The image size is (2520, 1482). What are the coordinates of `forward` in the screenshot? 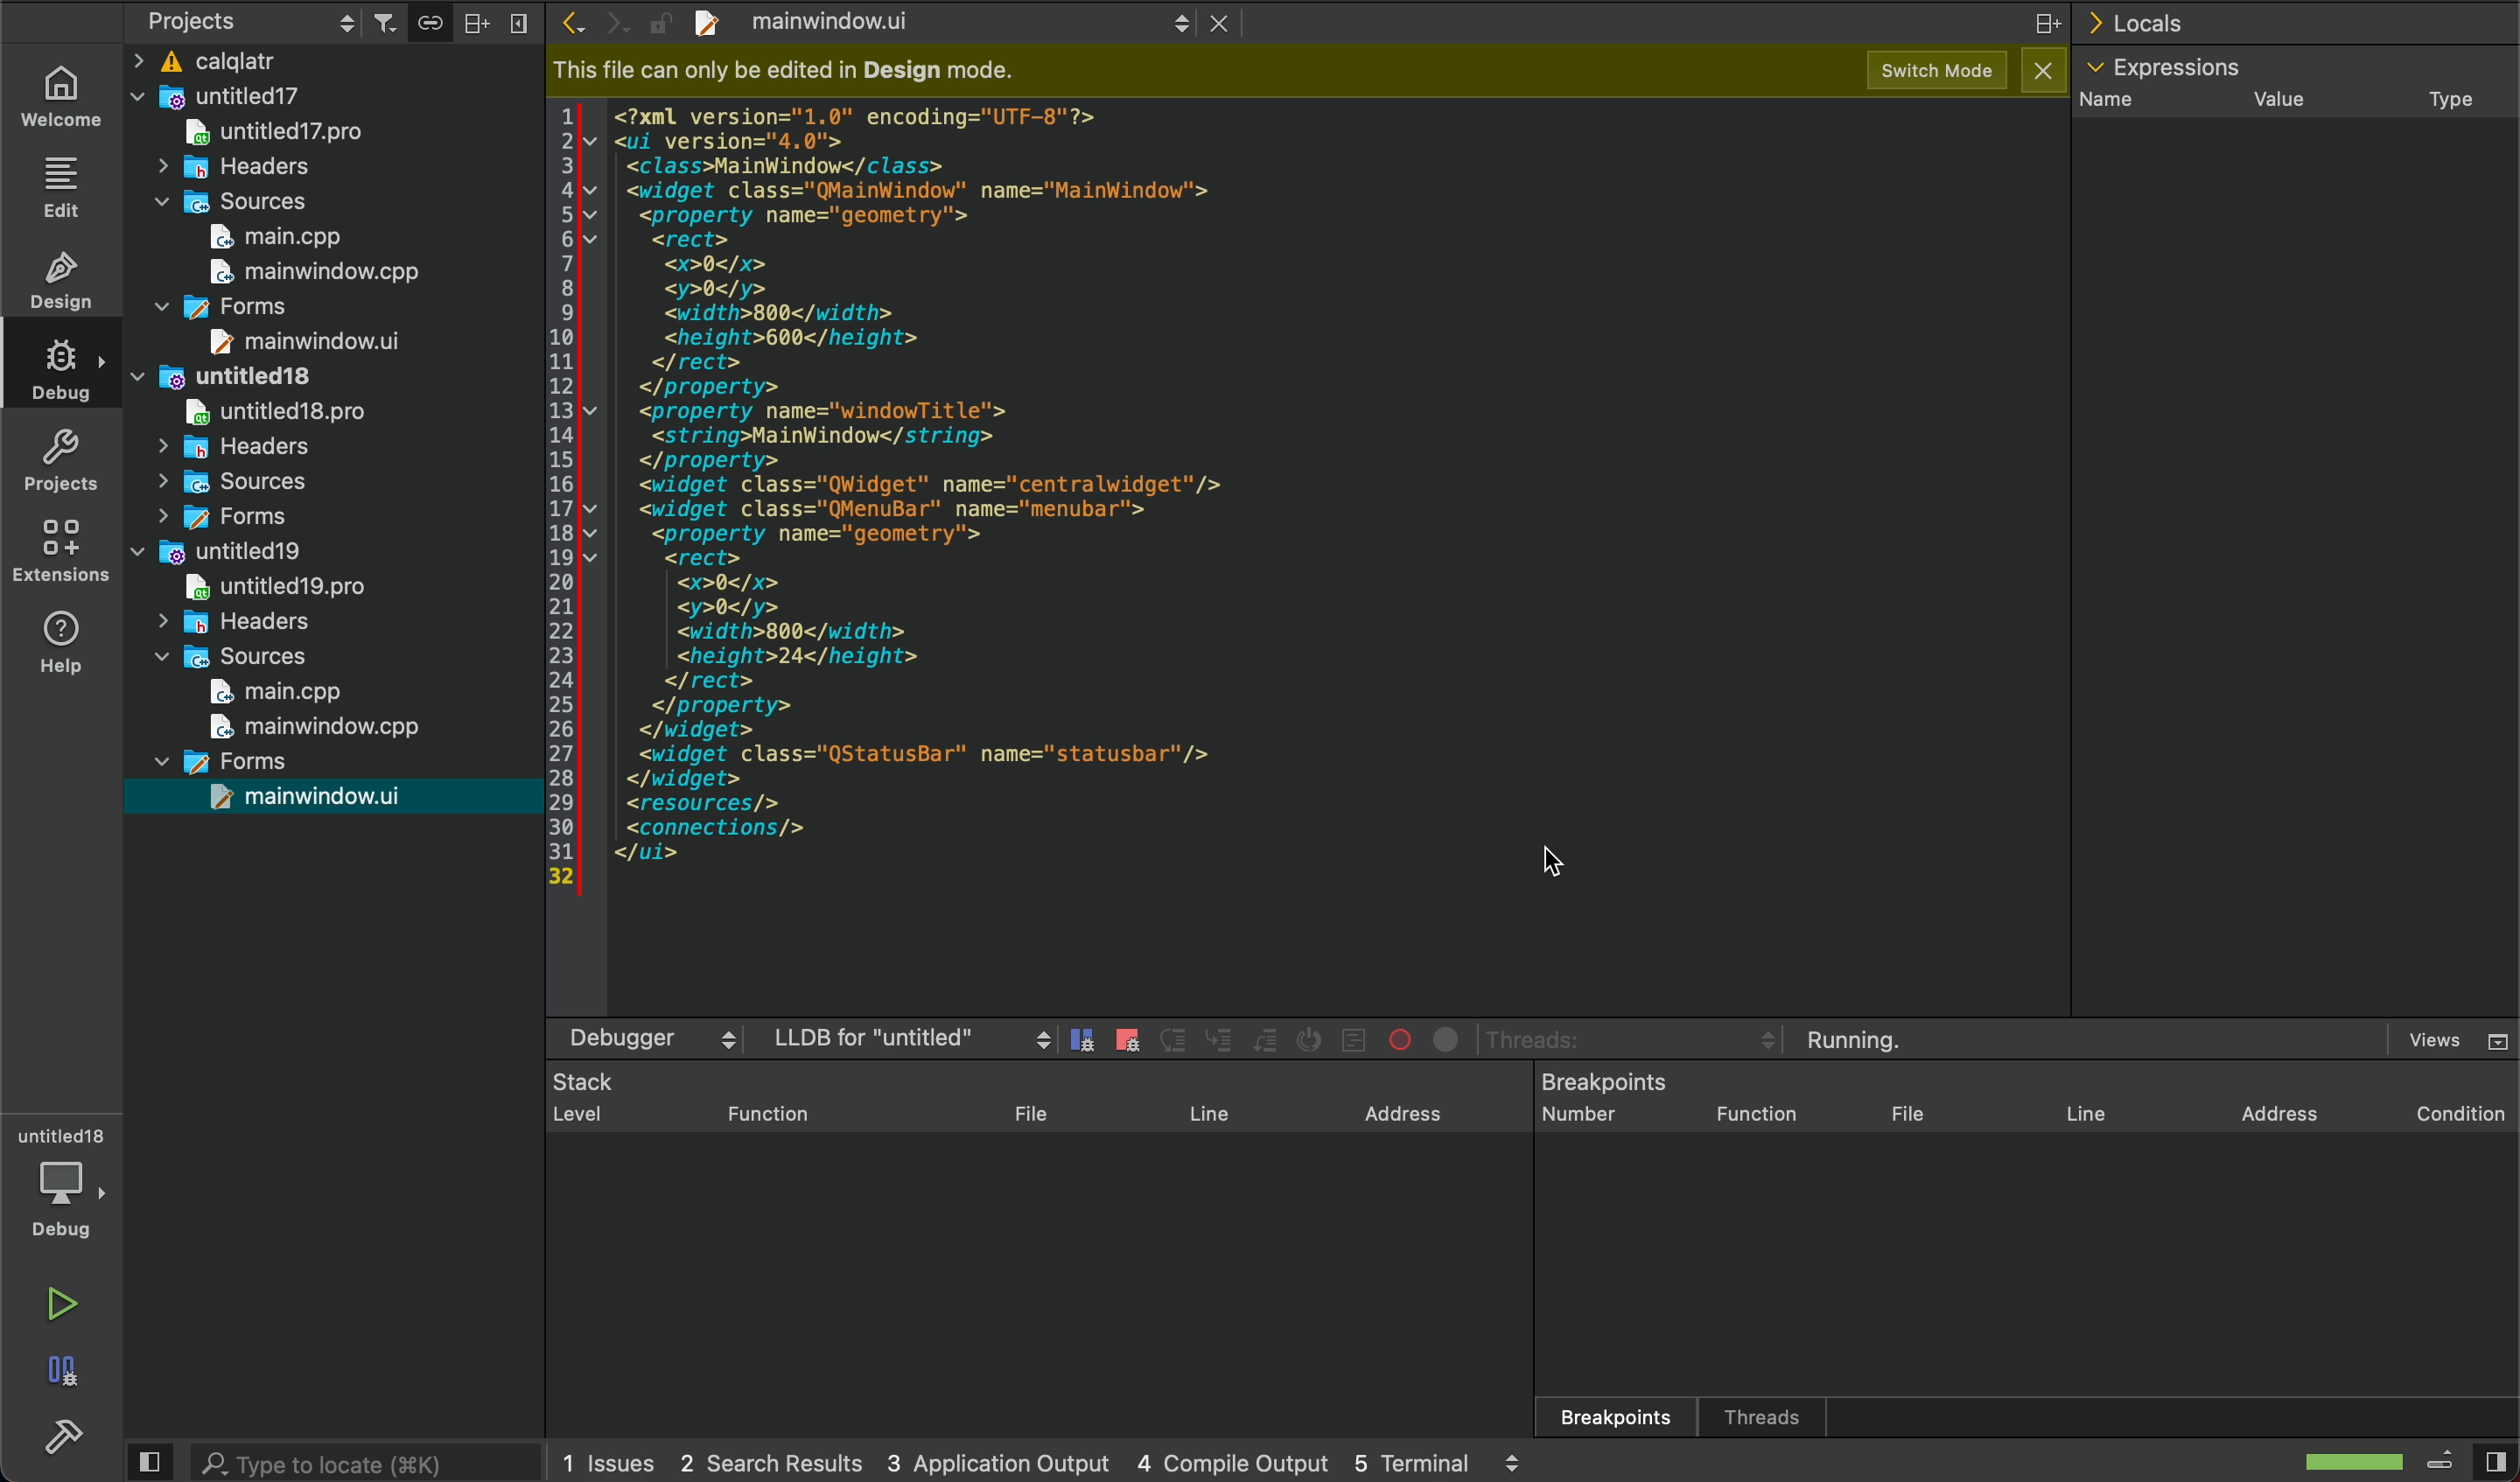 It's located at (614, 22).